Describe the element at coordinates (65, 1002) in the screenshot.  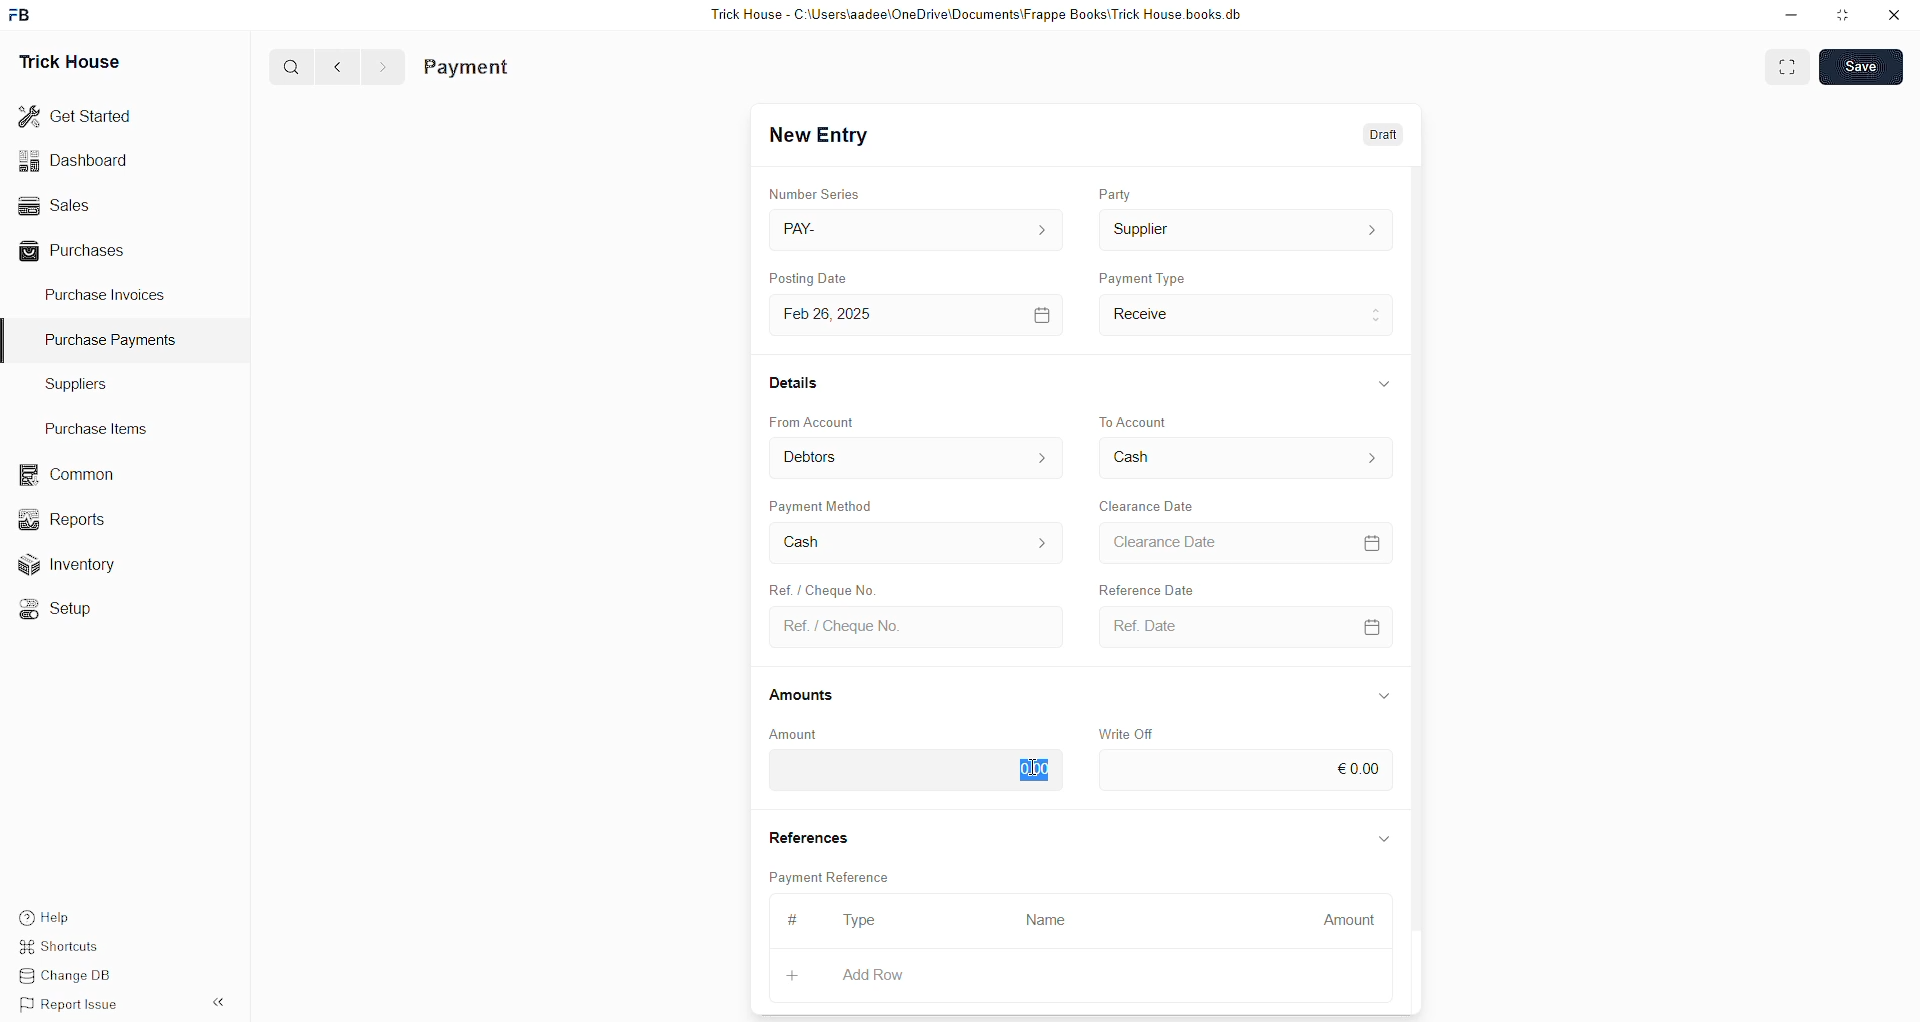
I see `Report Issue` at that location.